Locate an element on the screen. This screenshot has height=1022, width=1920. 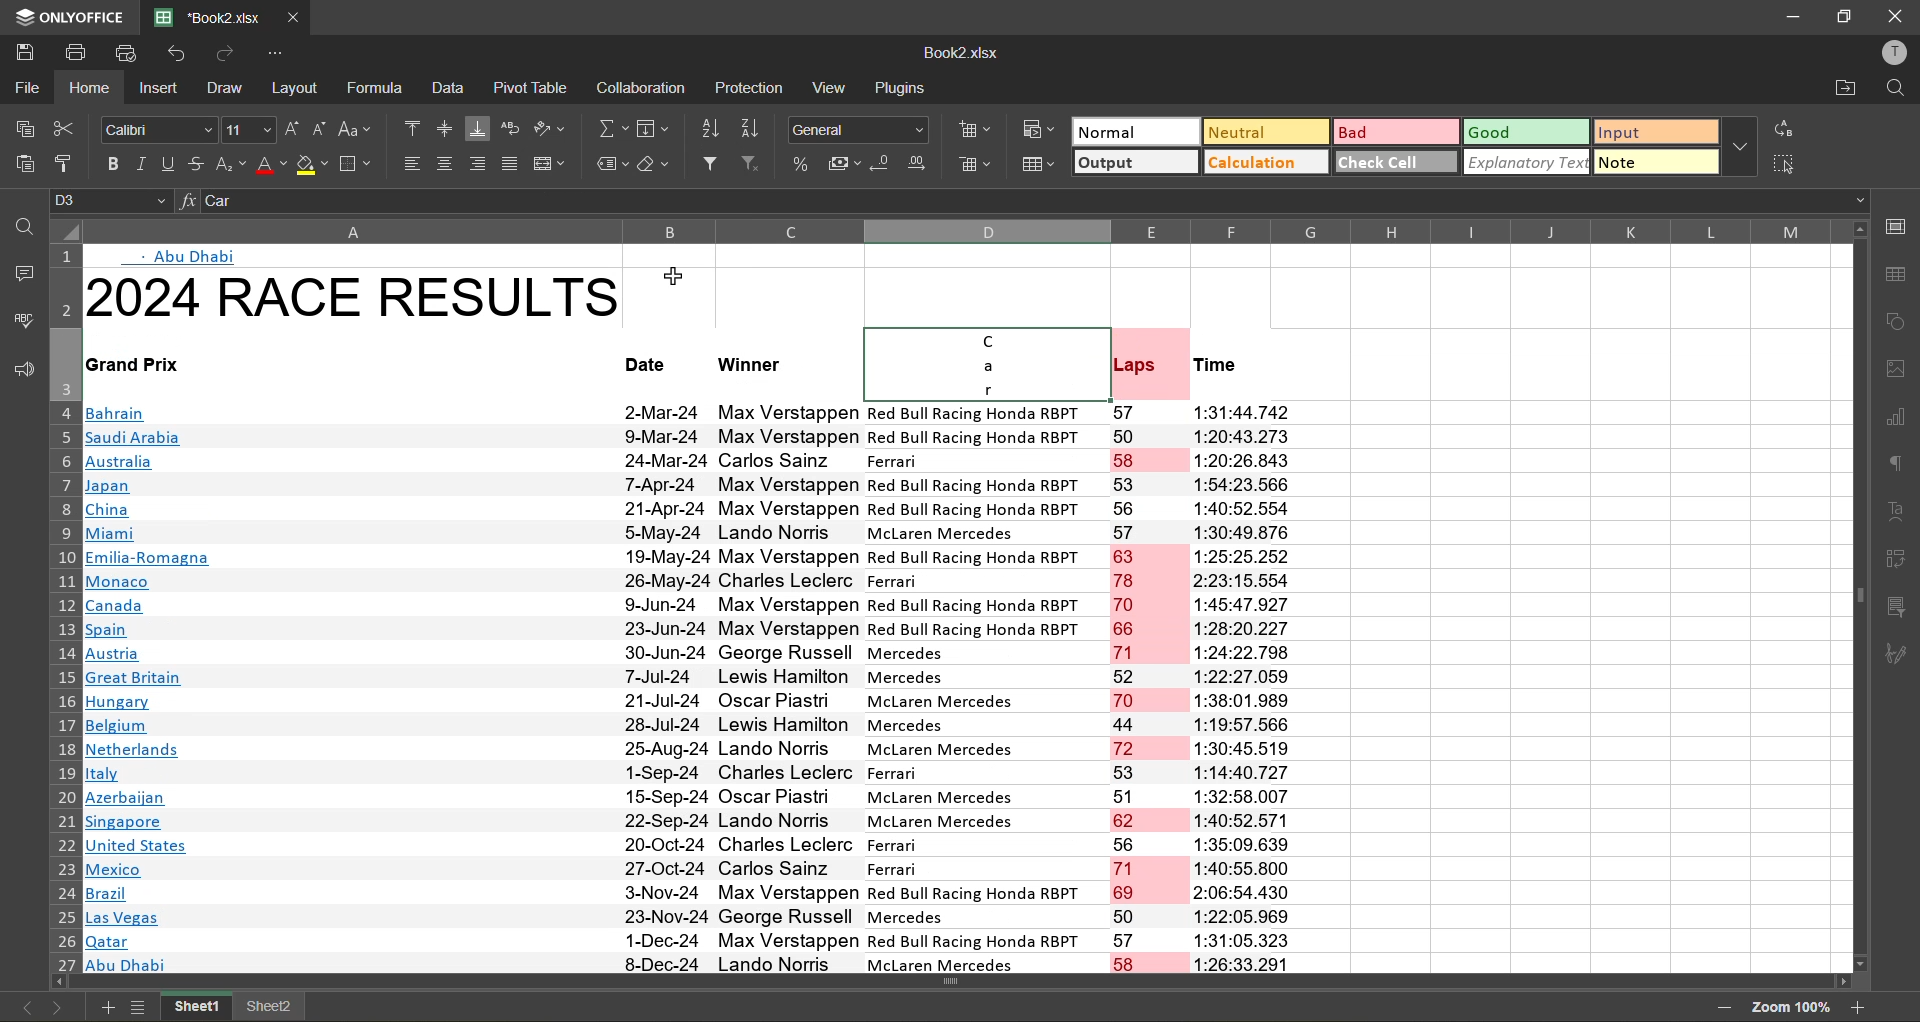
paste is located at coordinates (23, 166).